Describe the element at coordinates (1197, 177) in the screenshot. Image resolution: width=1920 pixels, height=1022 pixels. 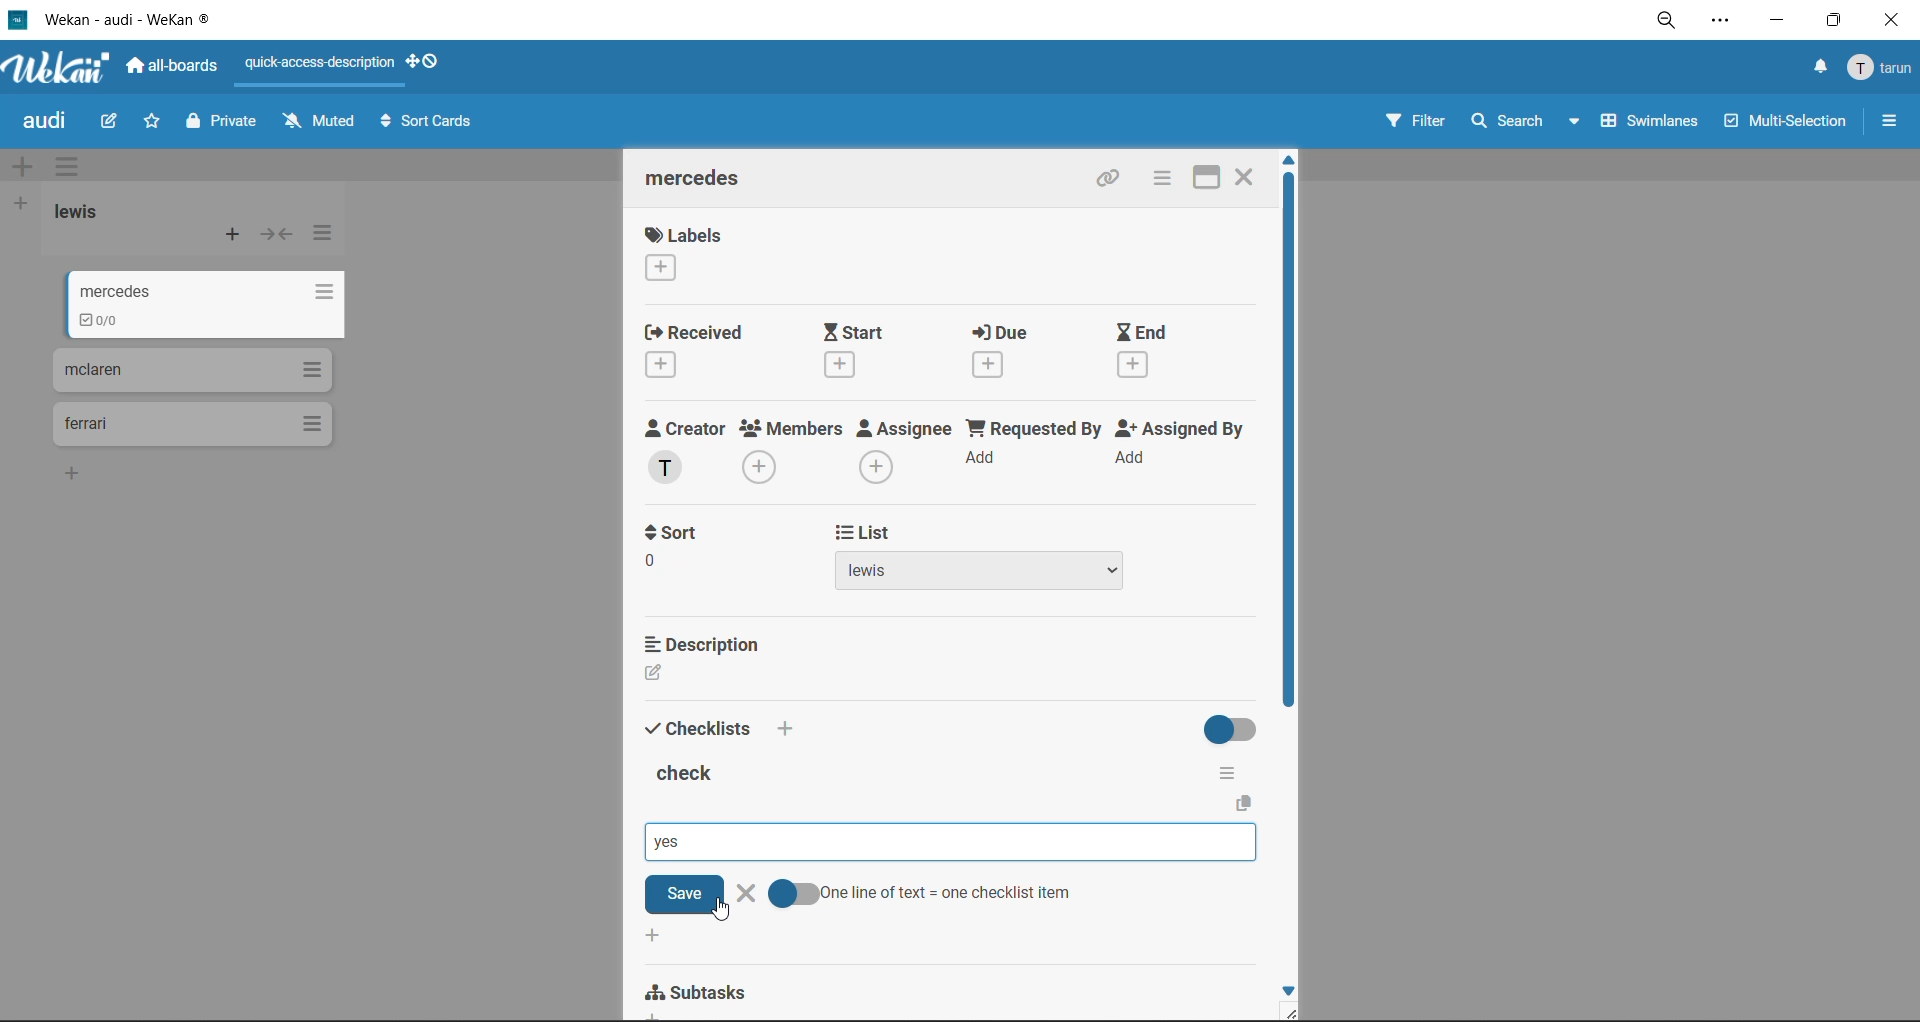
I see `maximize` at that location.